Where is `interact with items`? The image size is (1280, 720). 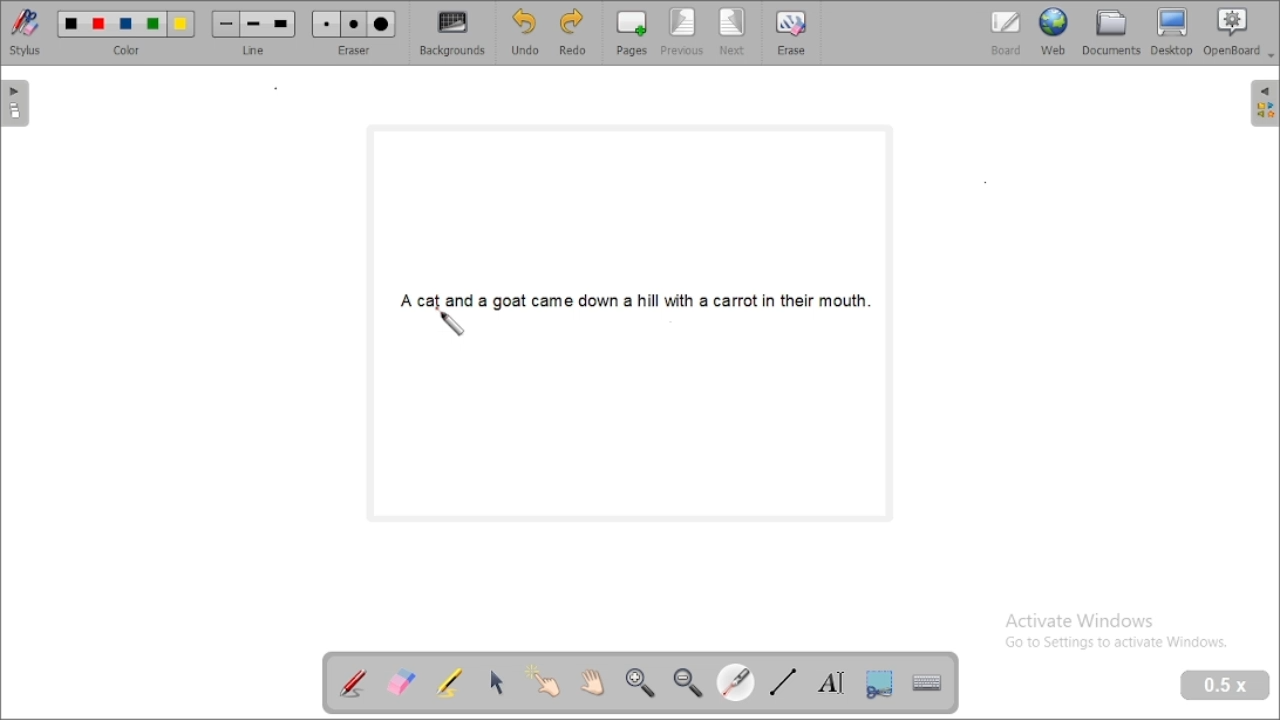
interact with items is located at coordinates (542, 680).